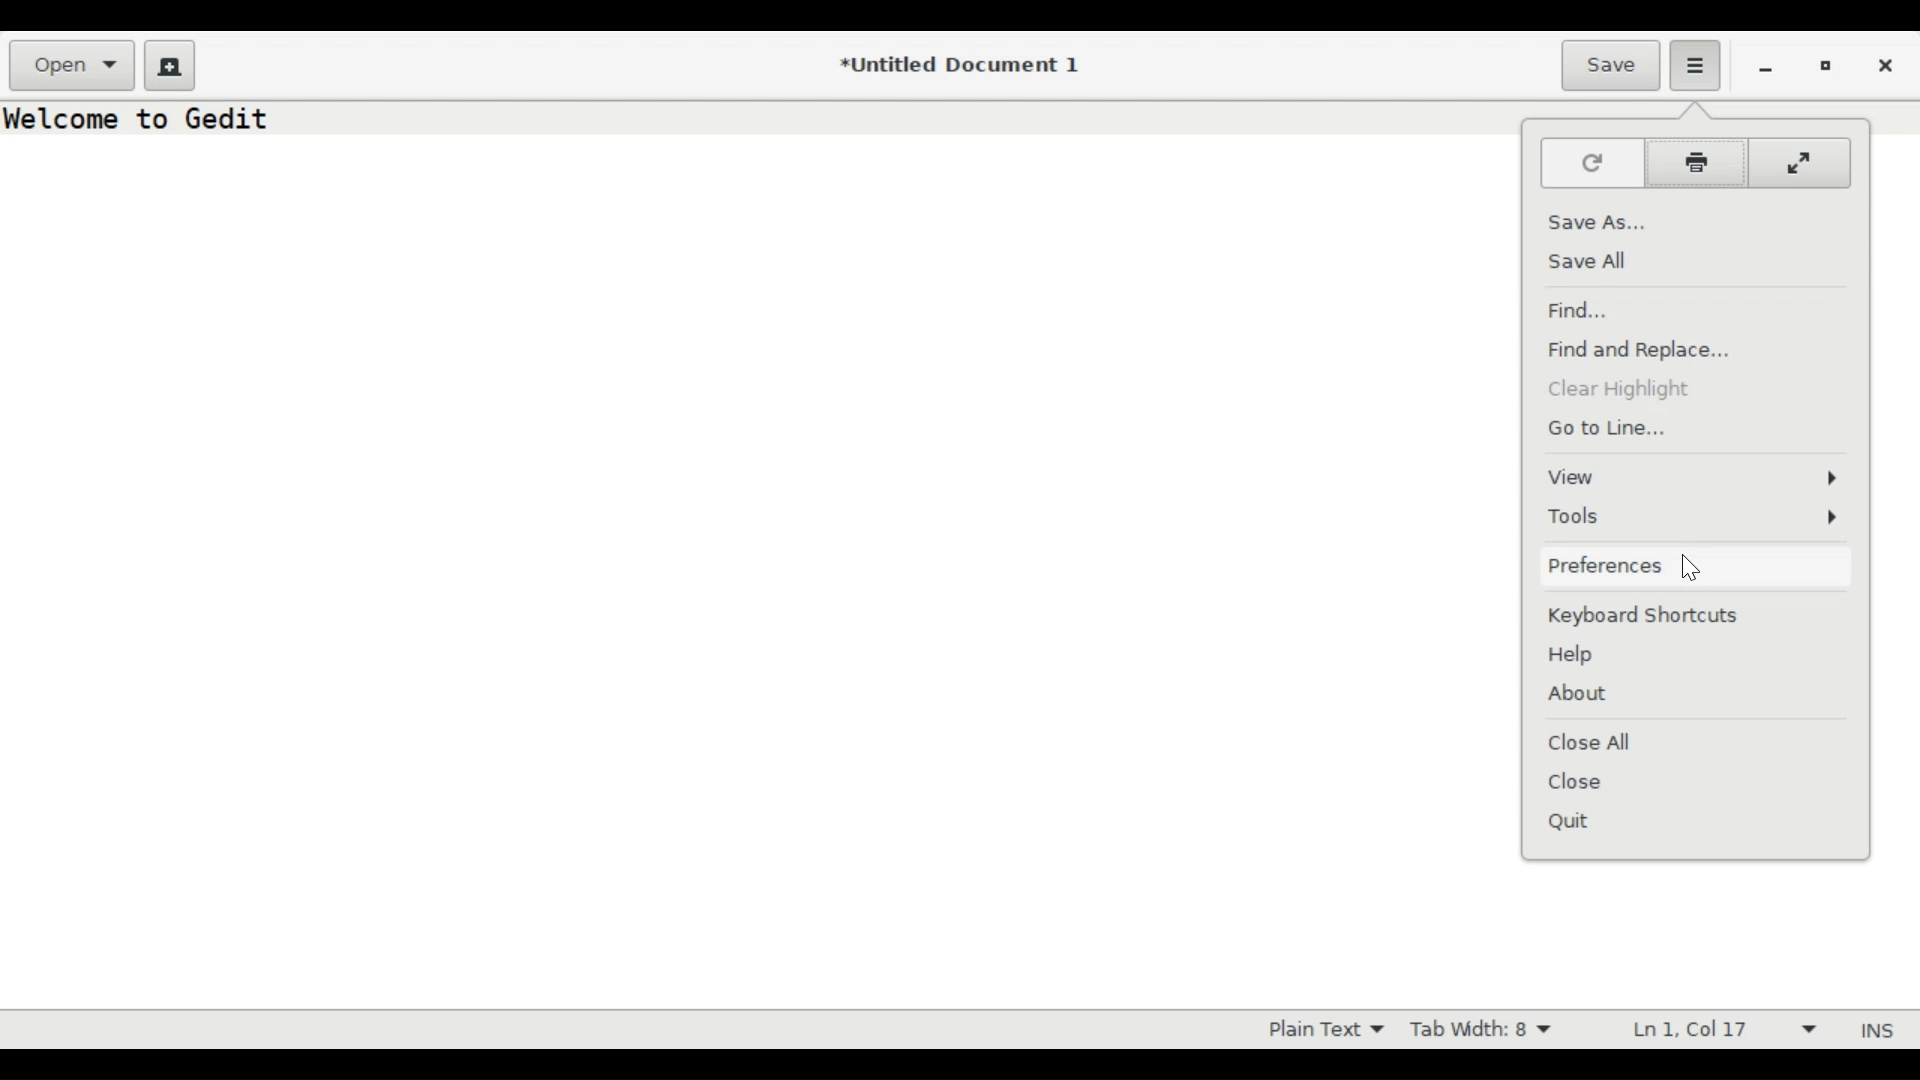  What do you see at coordinates (1699, 478) in the screenshot?
I see `View` at bounding box center [1699, 478].